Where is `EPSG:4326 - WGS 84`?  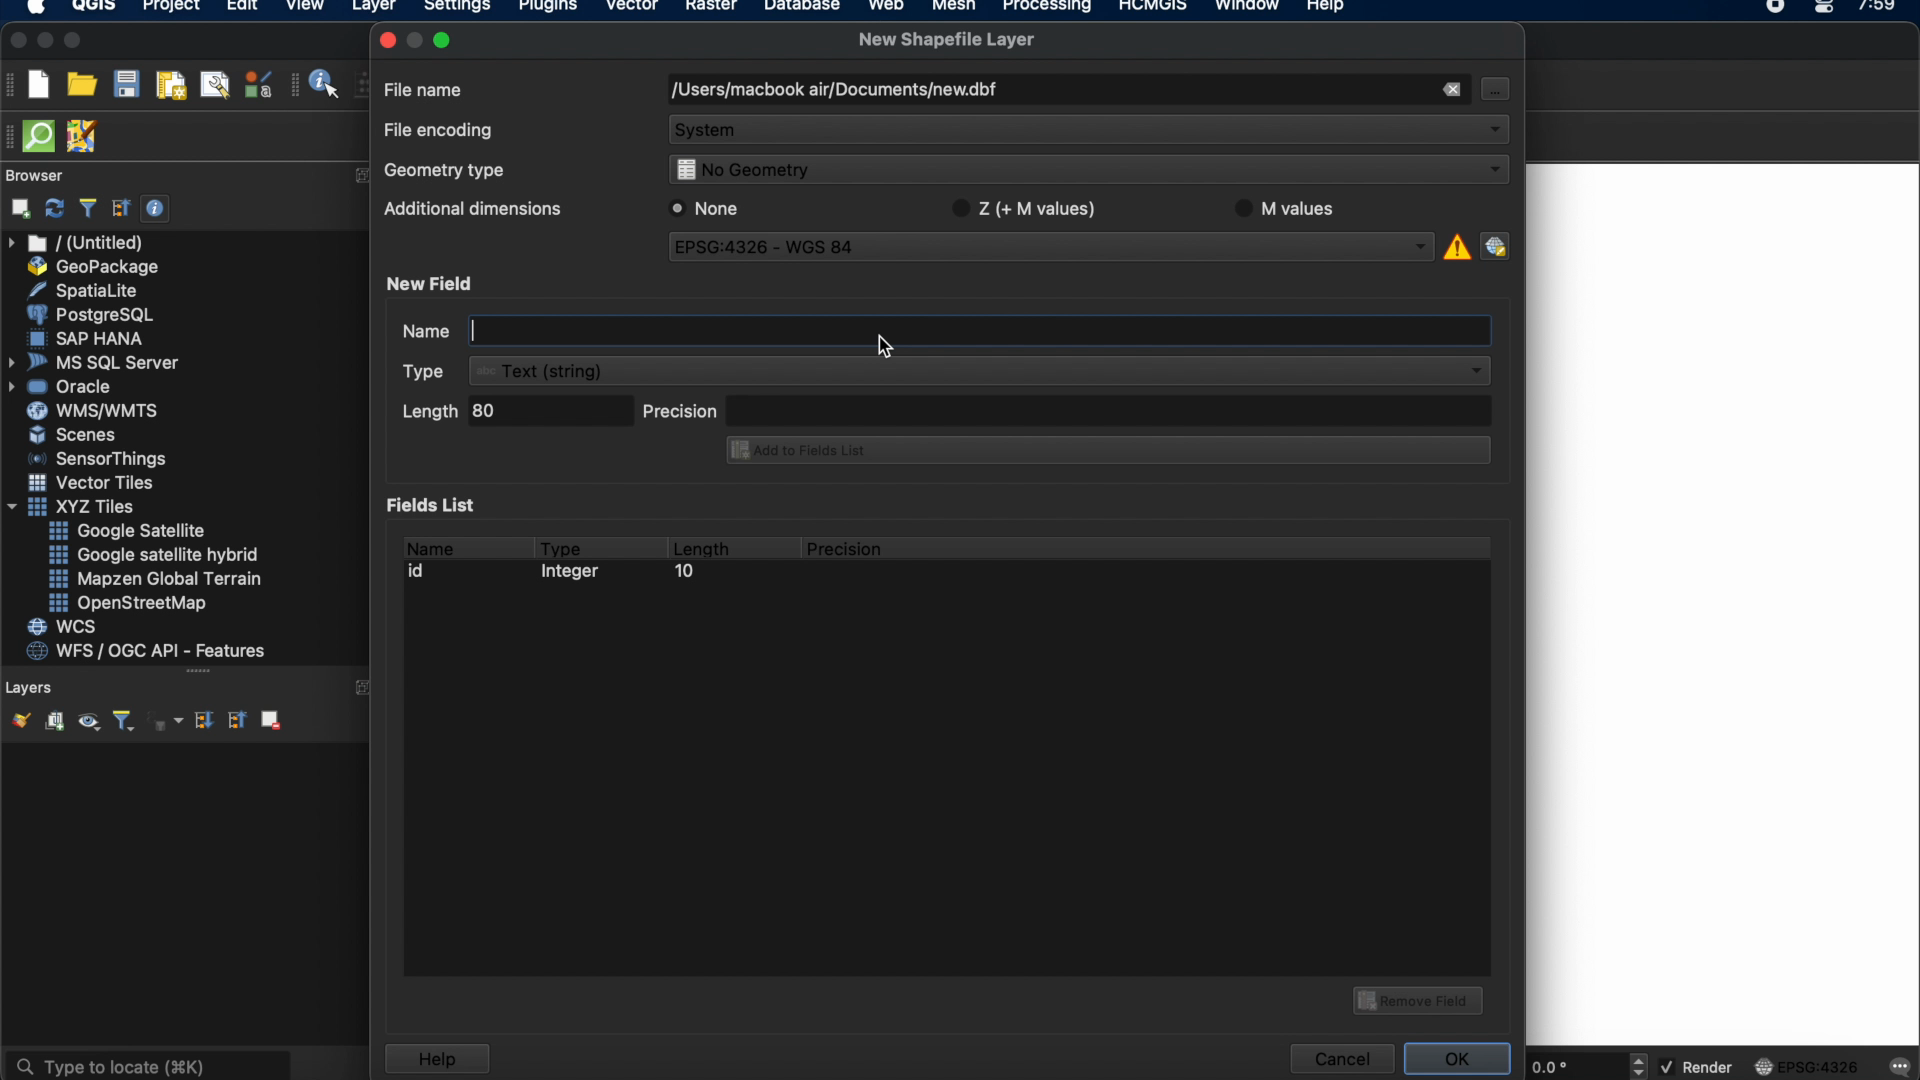
EPSG:4326 - WGS 84 is located at coordinates (1053, 250).